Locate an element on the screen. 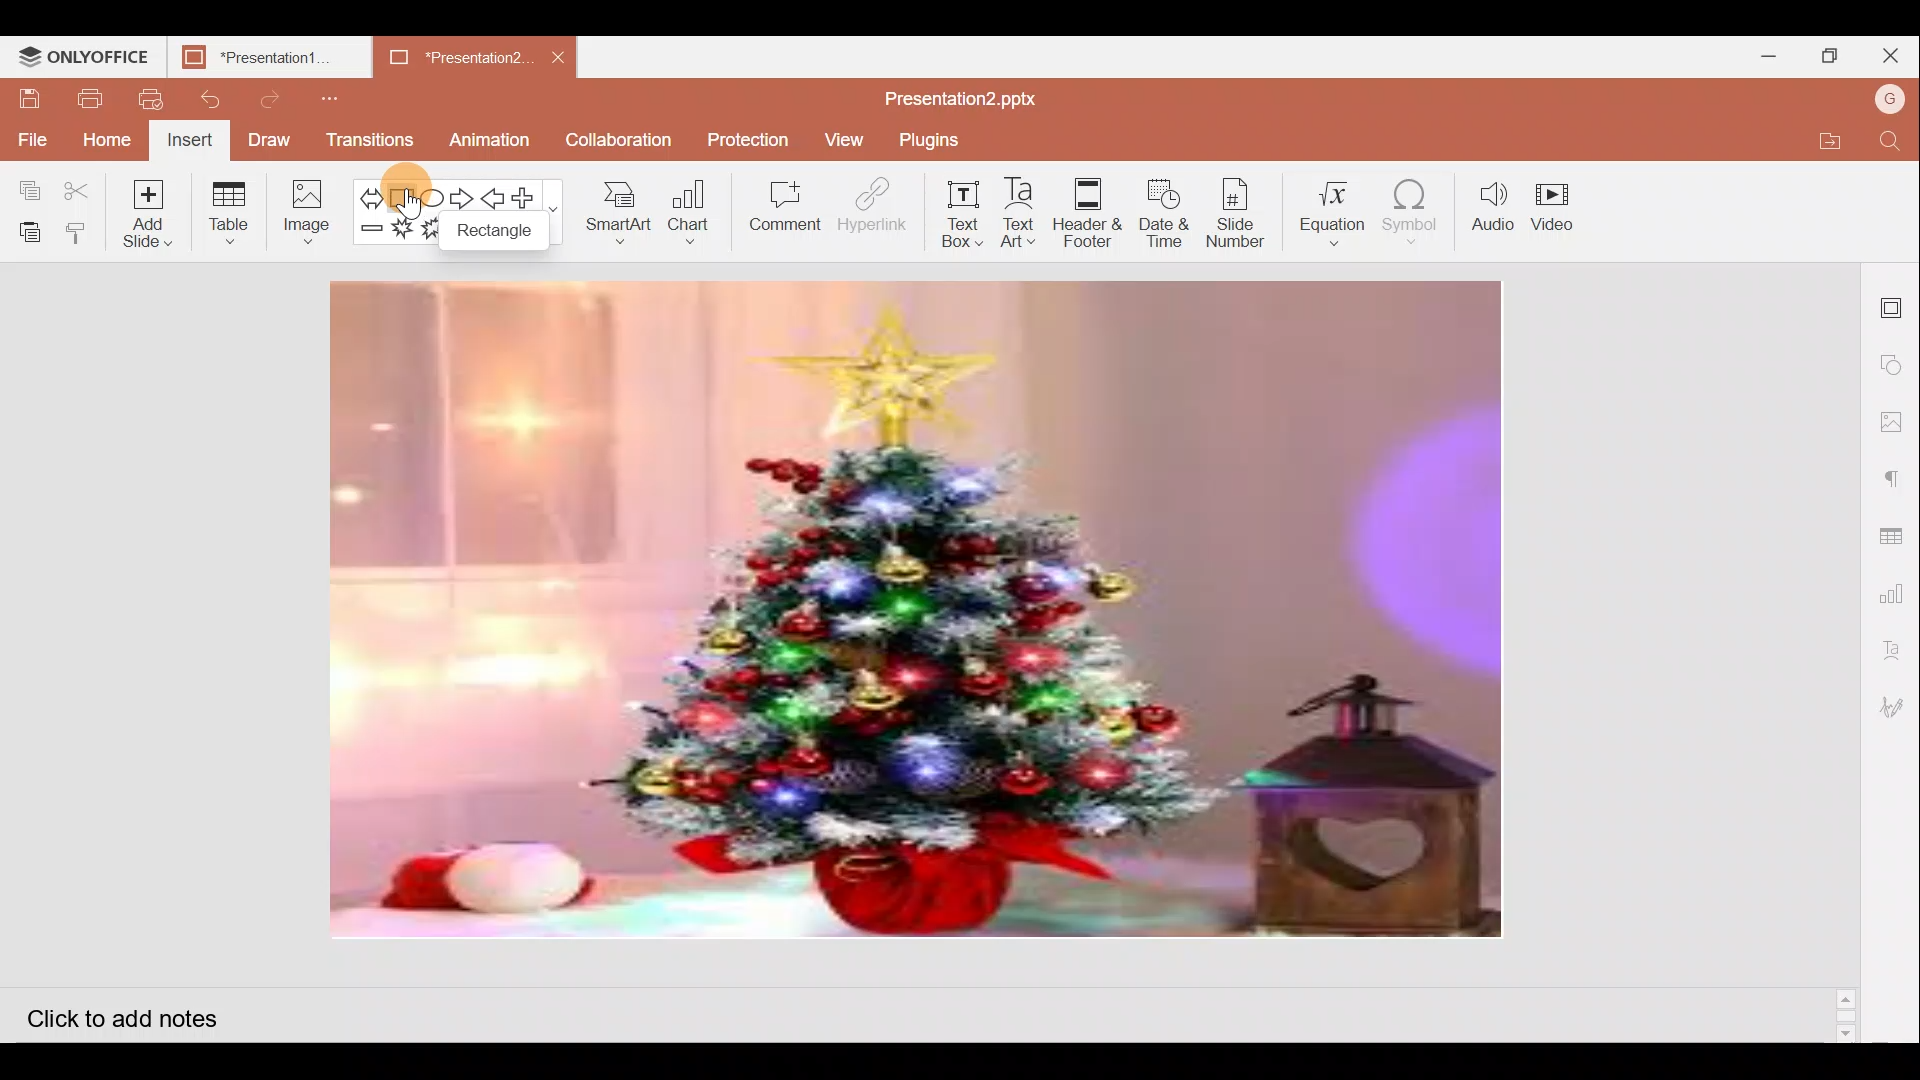  Text box is located at coordinates (952, 217).